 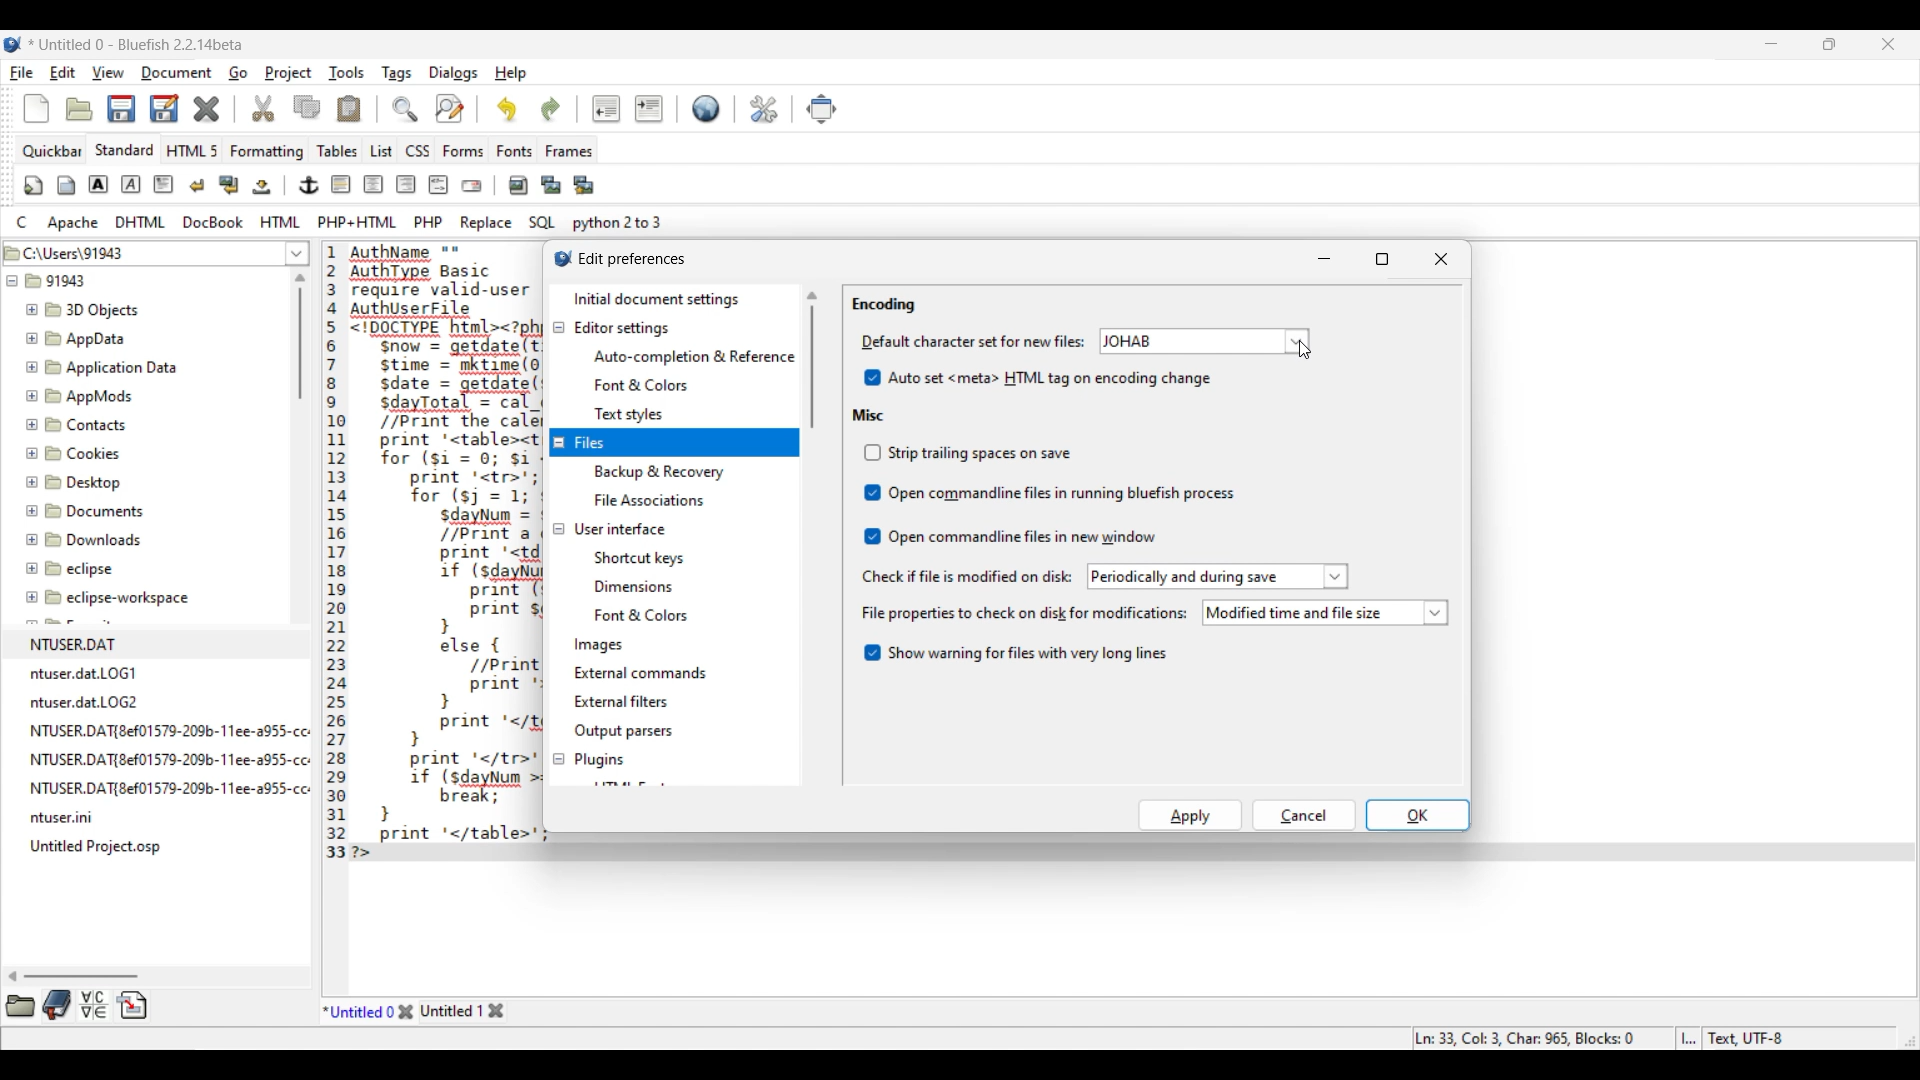 I want to click on OK, so click(x=1311, y=814).